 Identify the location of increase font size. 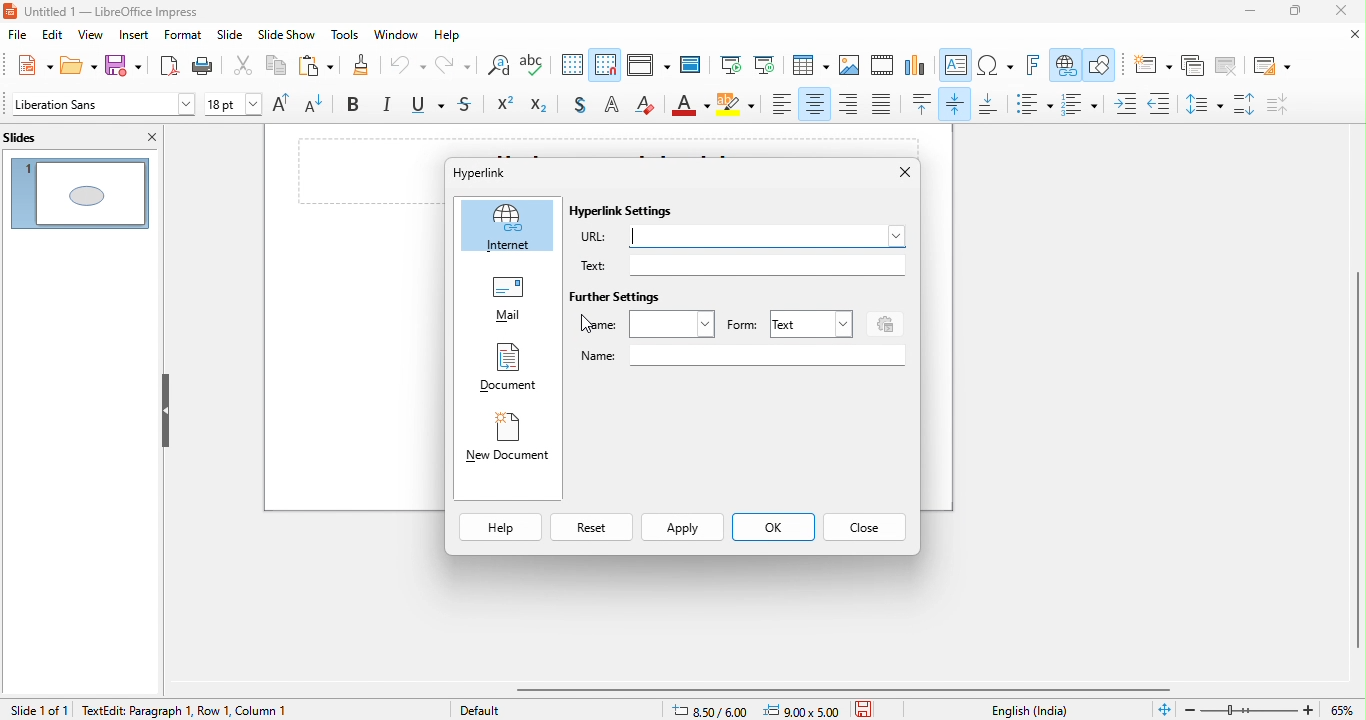
(285, 105).